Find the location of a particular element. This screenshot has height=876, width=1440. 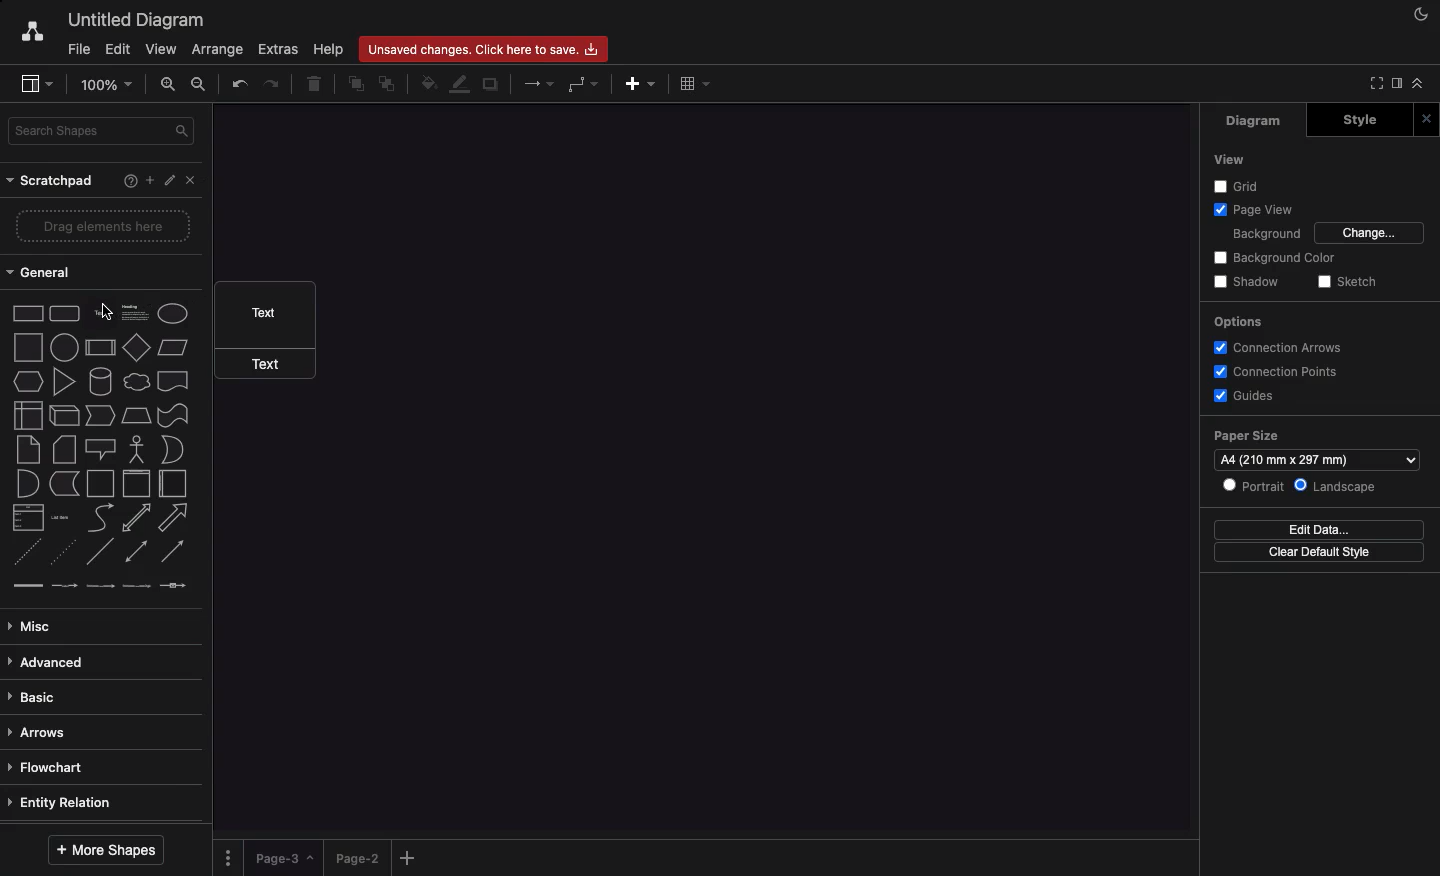

rounded rectangle is located at coordinates (65, 312).